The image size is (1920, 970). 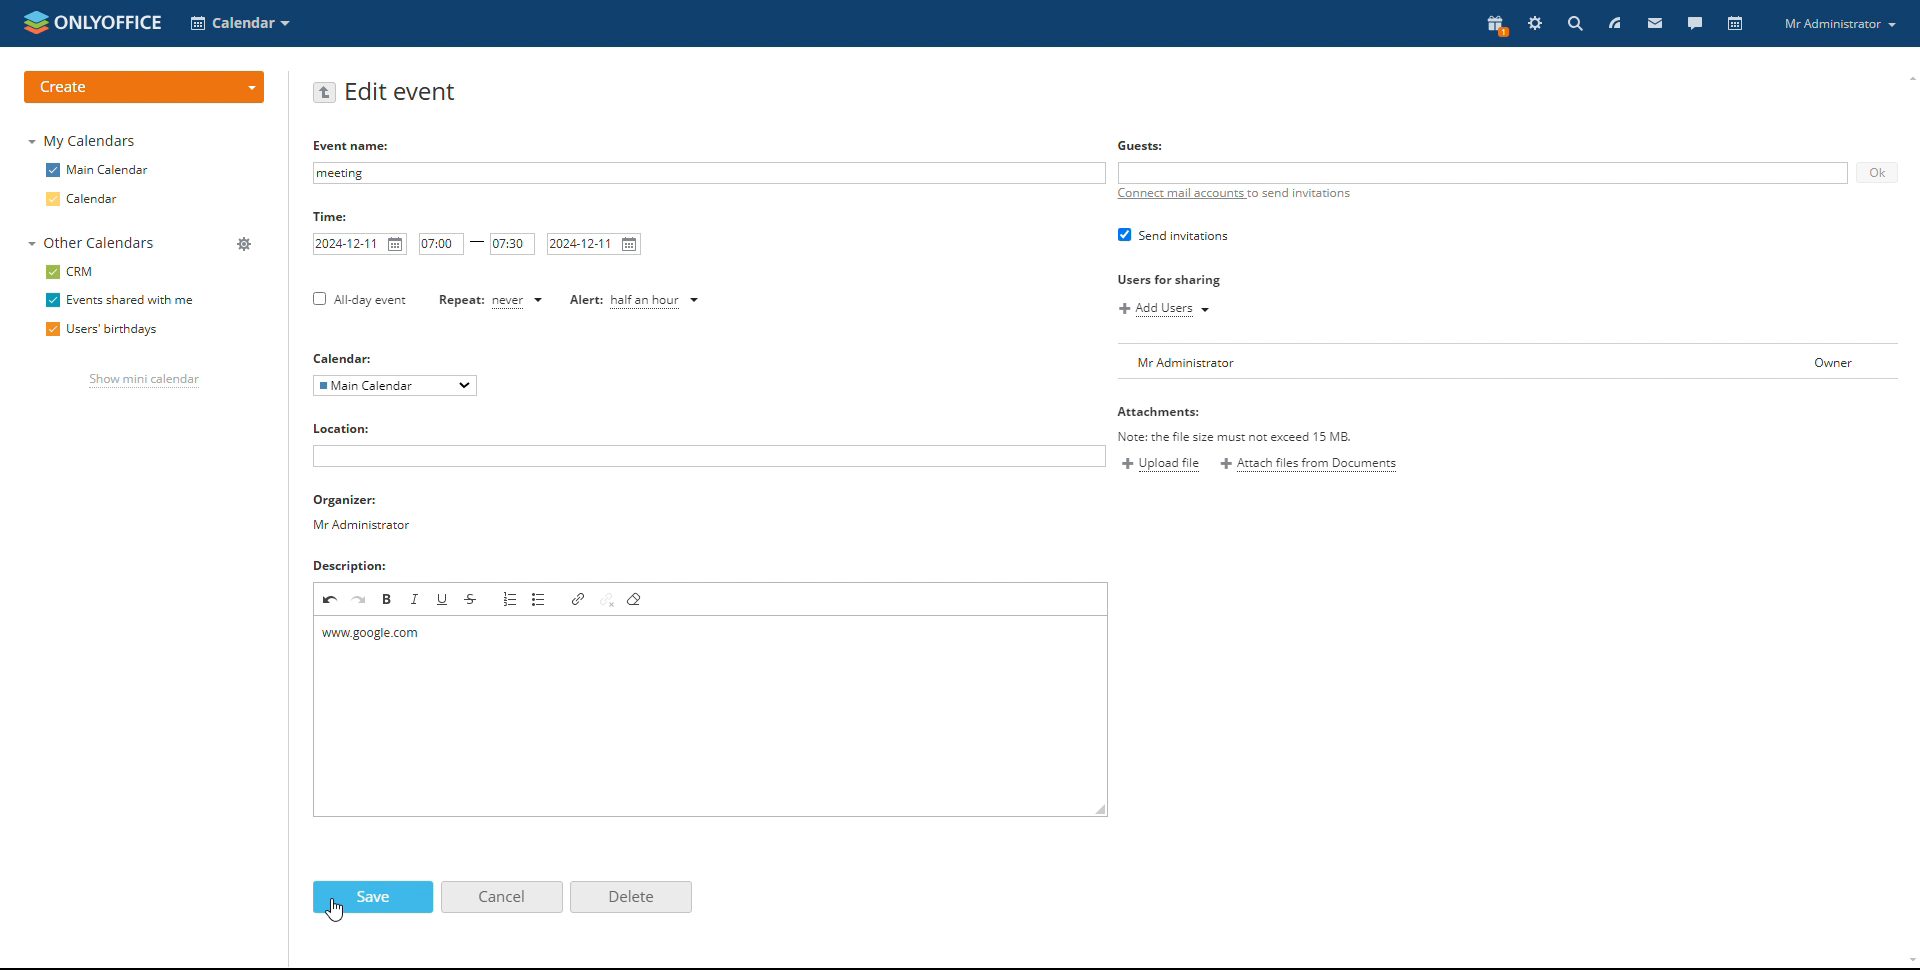 I want to click on select application, so click(x=242, y=23).